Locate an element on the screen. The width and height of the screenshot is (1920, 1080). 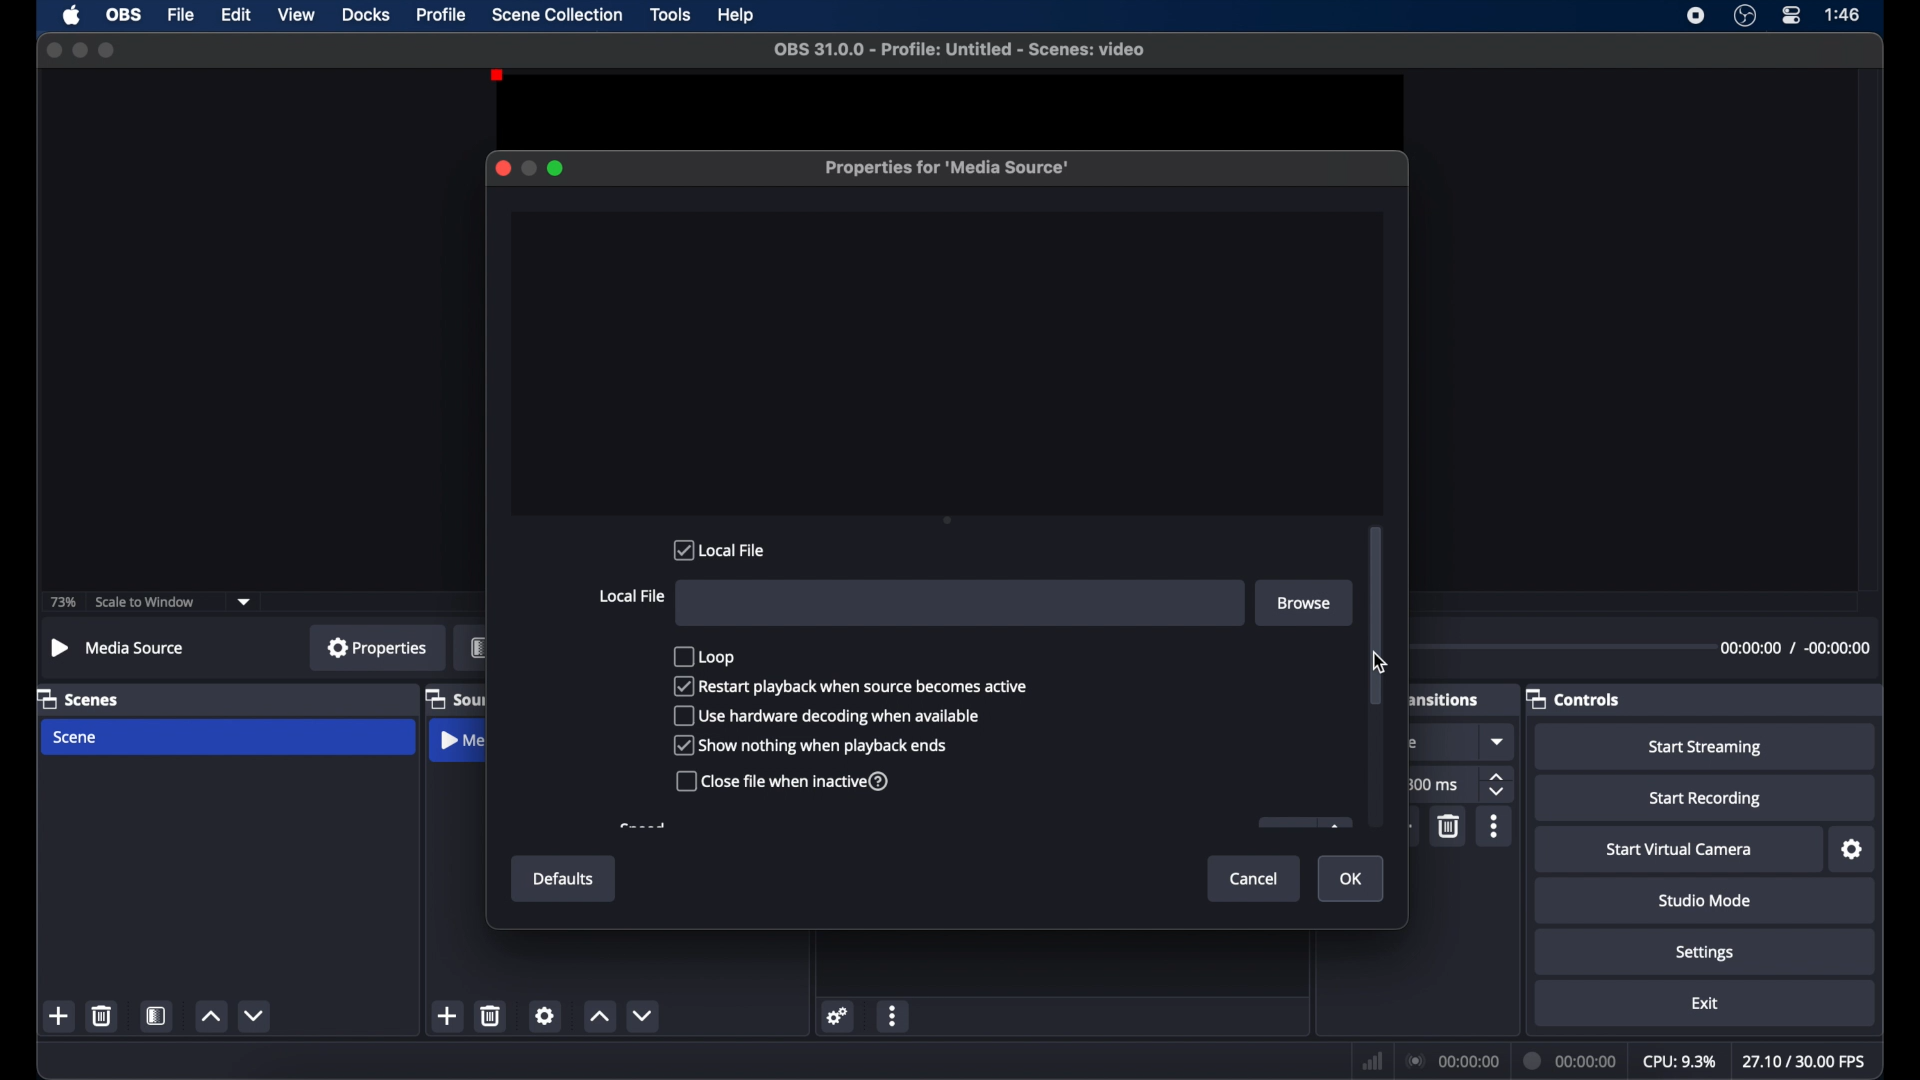
docks is located at coordinates (368, 15).